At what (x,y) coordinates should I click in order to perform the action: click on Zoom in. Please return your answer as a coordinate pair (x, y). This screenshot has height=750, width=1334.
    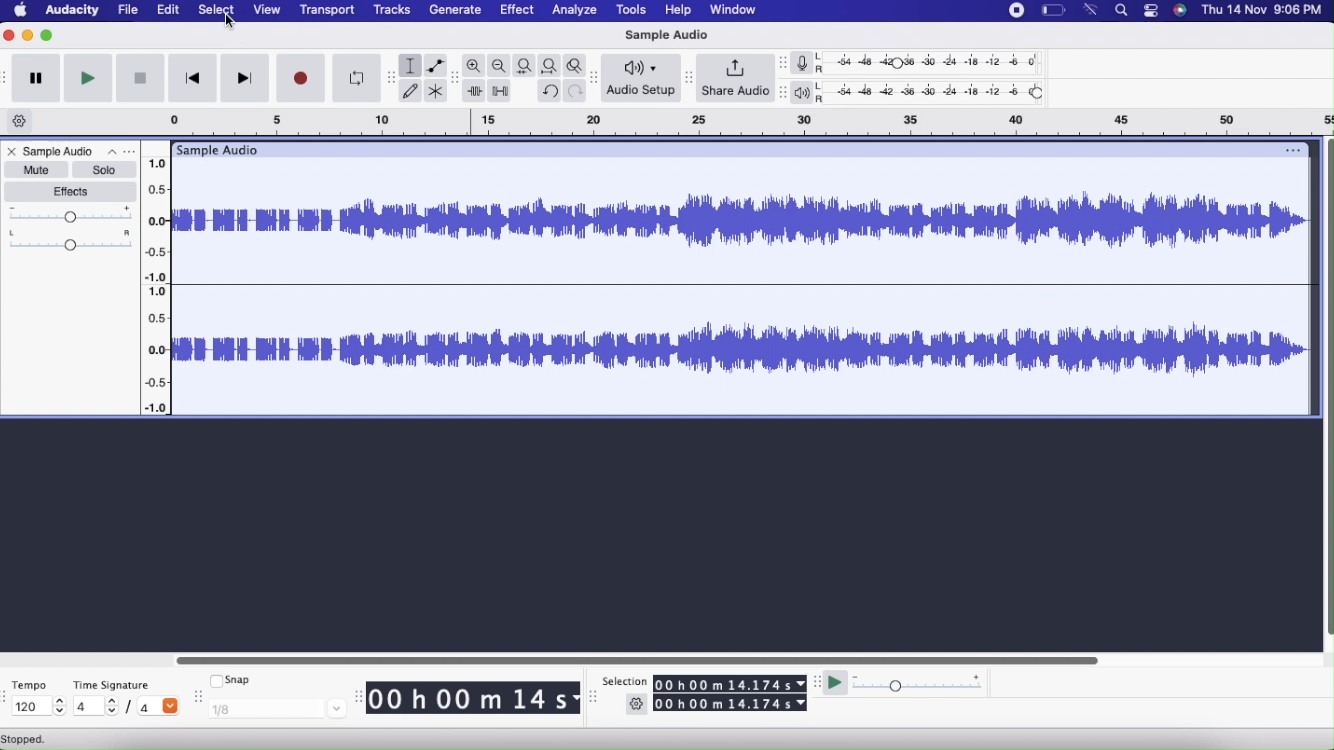
    Looking at the image, I should click on (474, 65).